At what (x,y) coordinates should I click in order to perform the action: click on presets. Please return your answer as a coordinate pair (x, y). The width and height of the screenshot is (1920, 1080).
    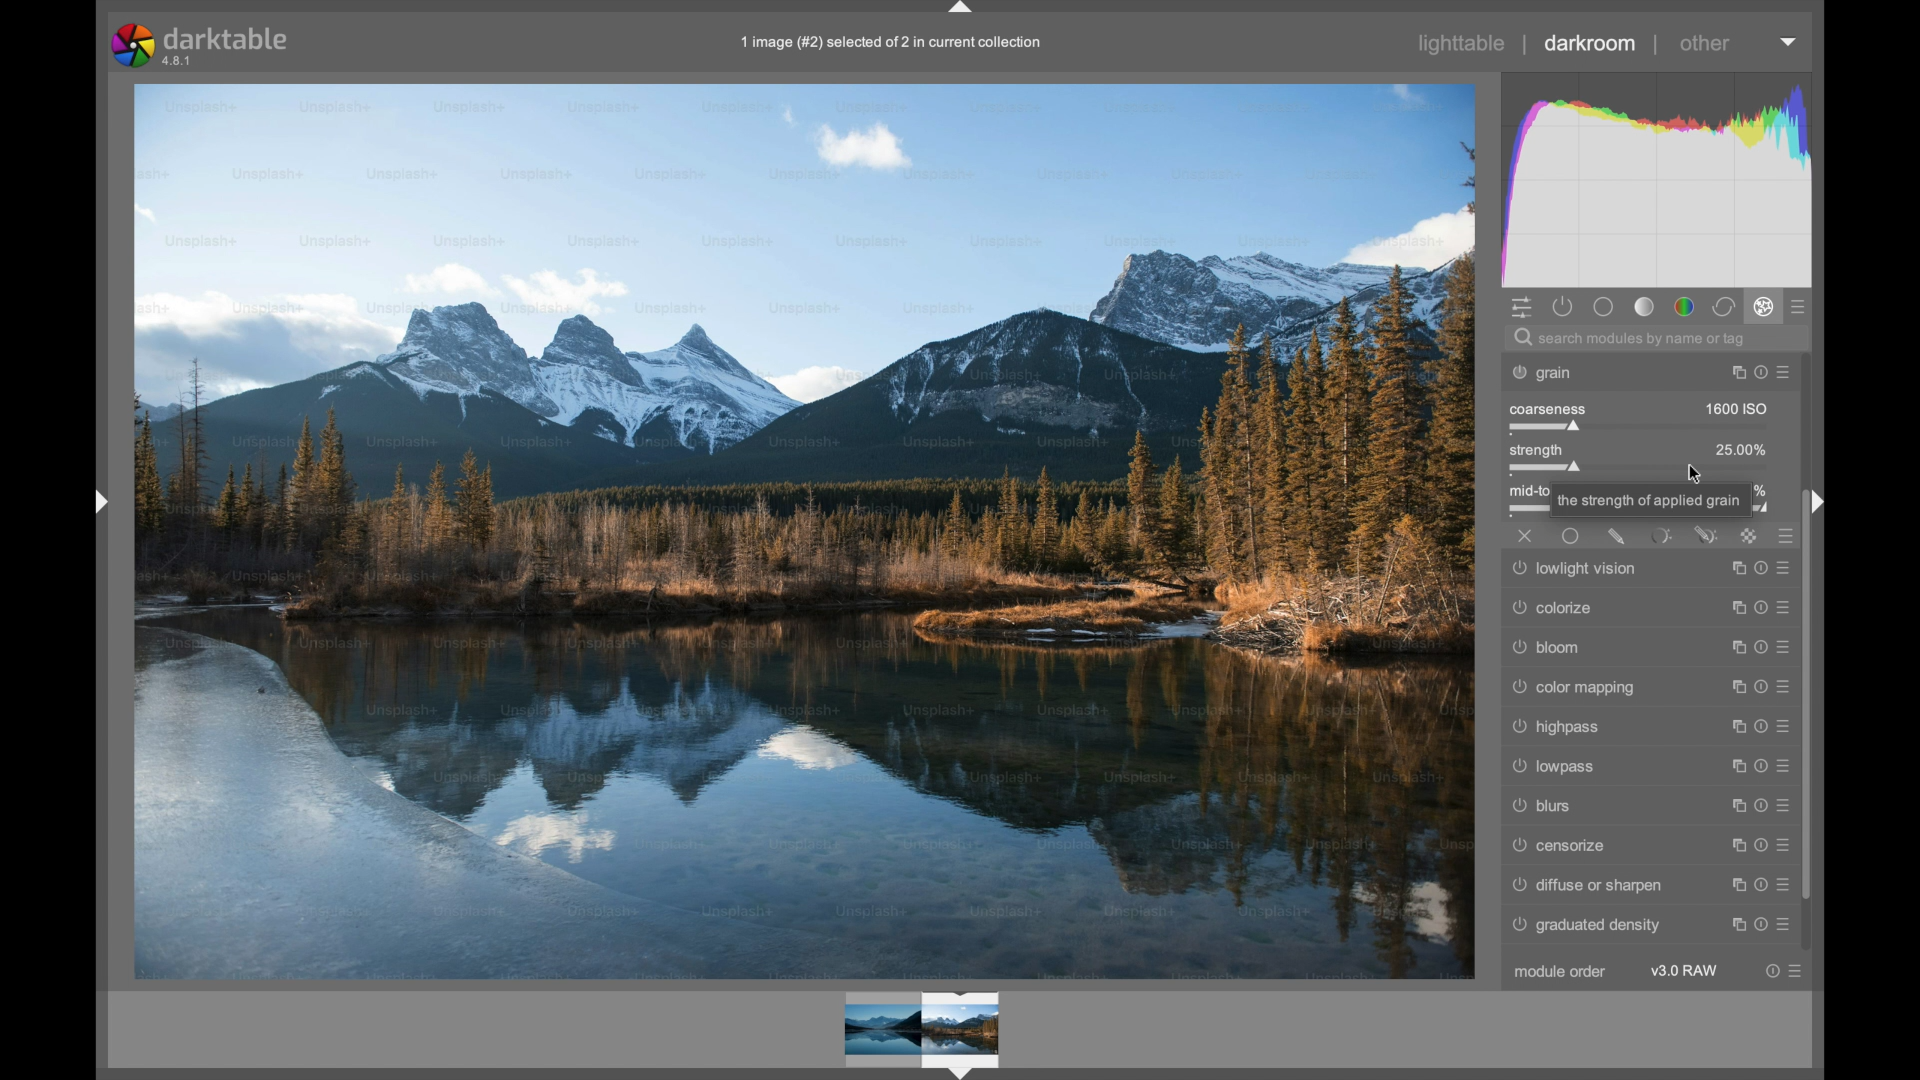
    Looking at the image, I should click on (1791, 845).